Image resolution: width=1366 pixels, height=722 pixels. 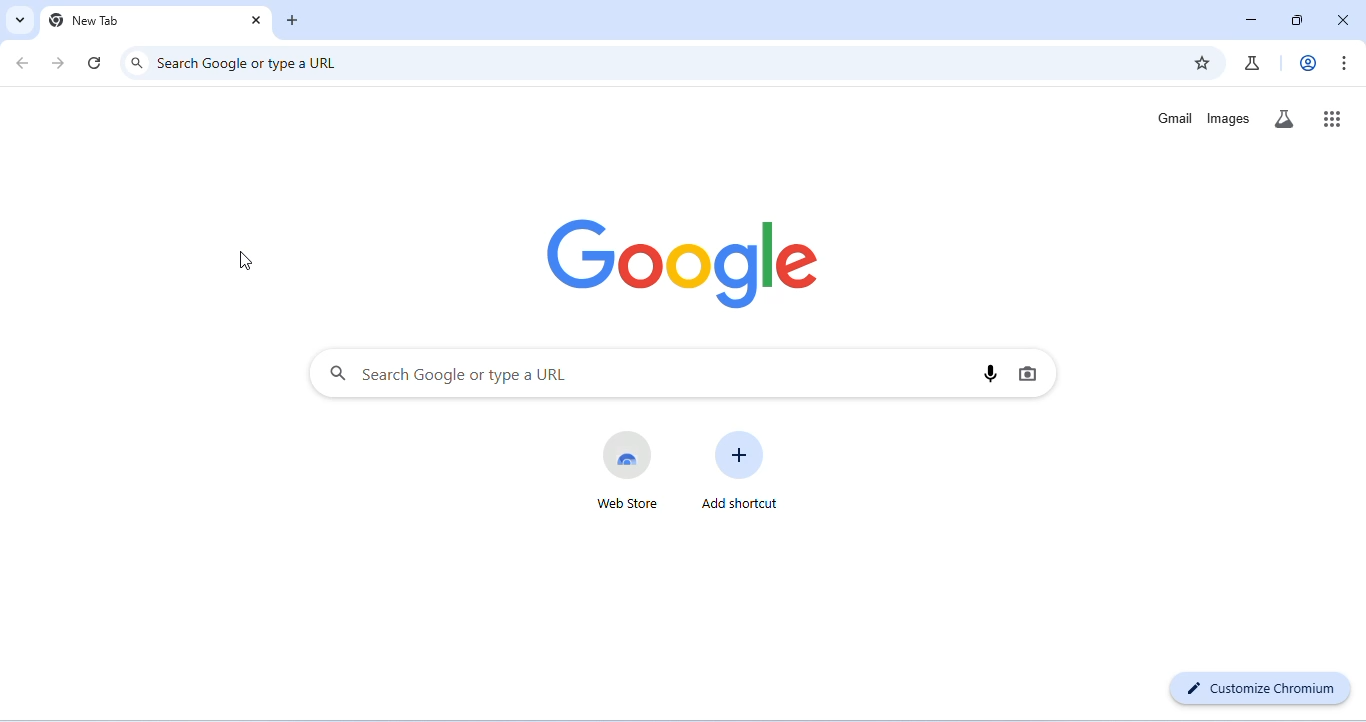 What do you see at coordinates (1297, 19) in the screenshot?
I see `maximize` at bounding box center [1297, 19].